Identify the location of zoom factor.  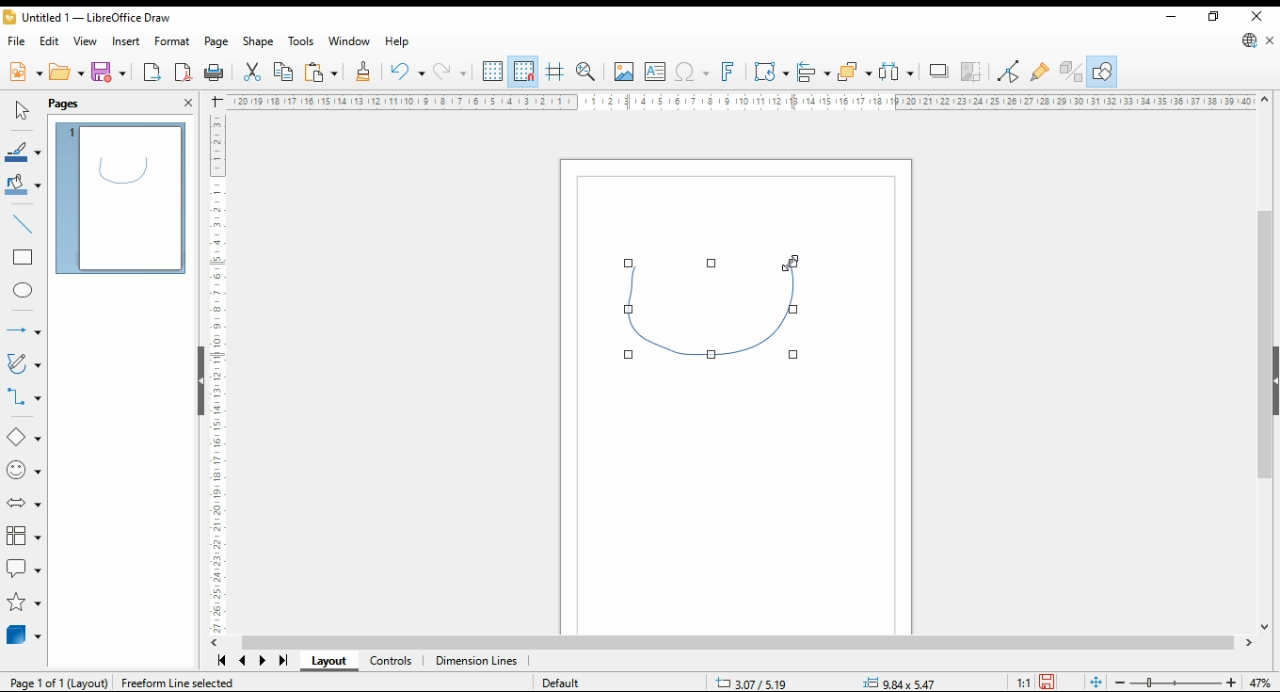
(1262, 682).